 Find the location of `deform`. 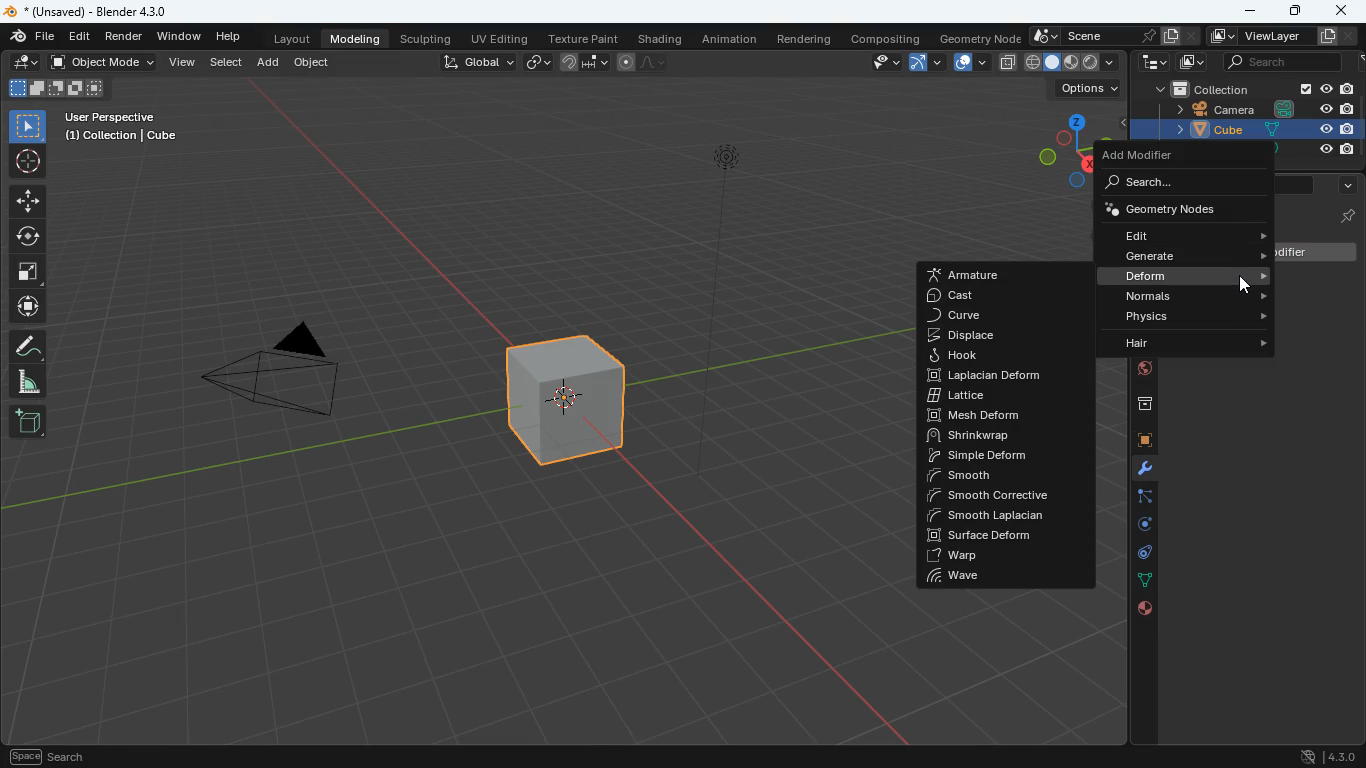

deform is located at coordinates (1184, 277).